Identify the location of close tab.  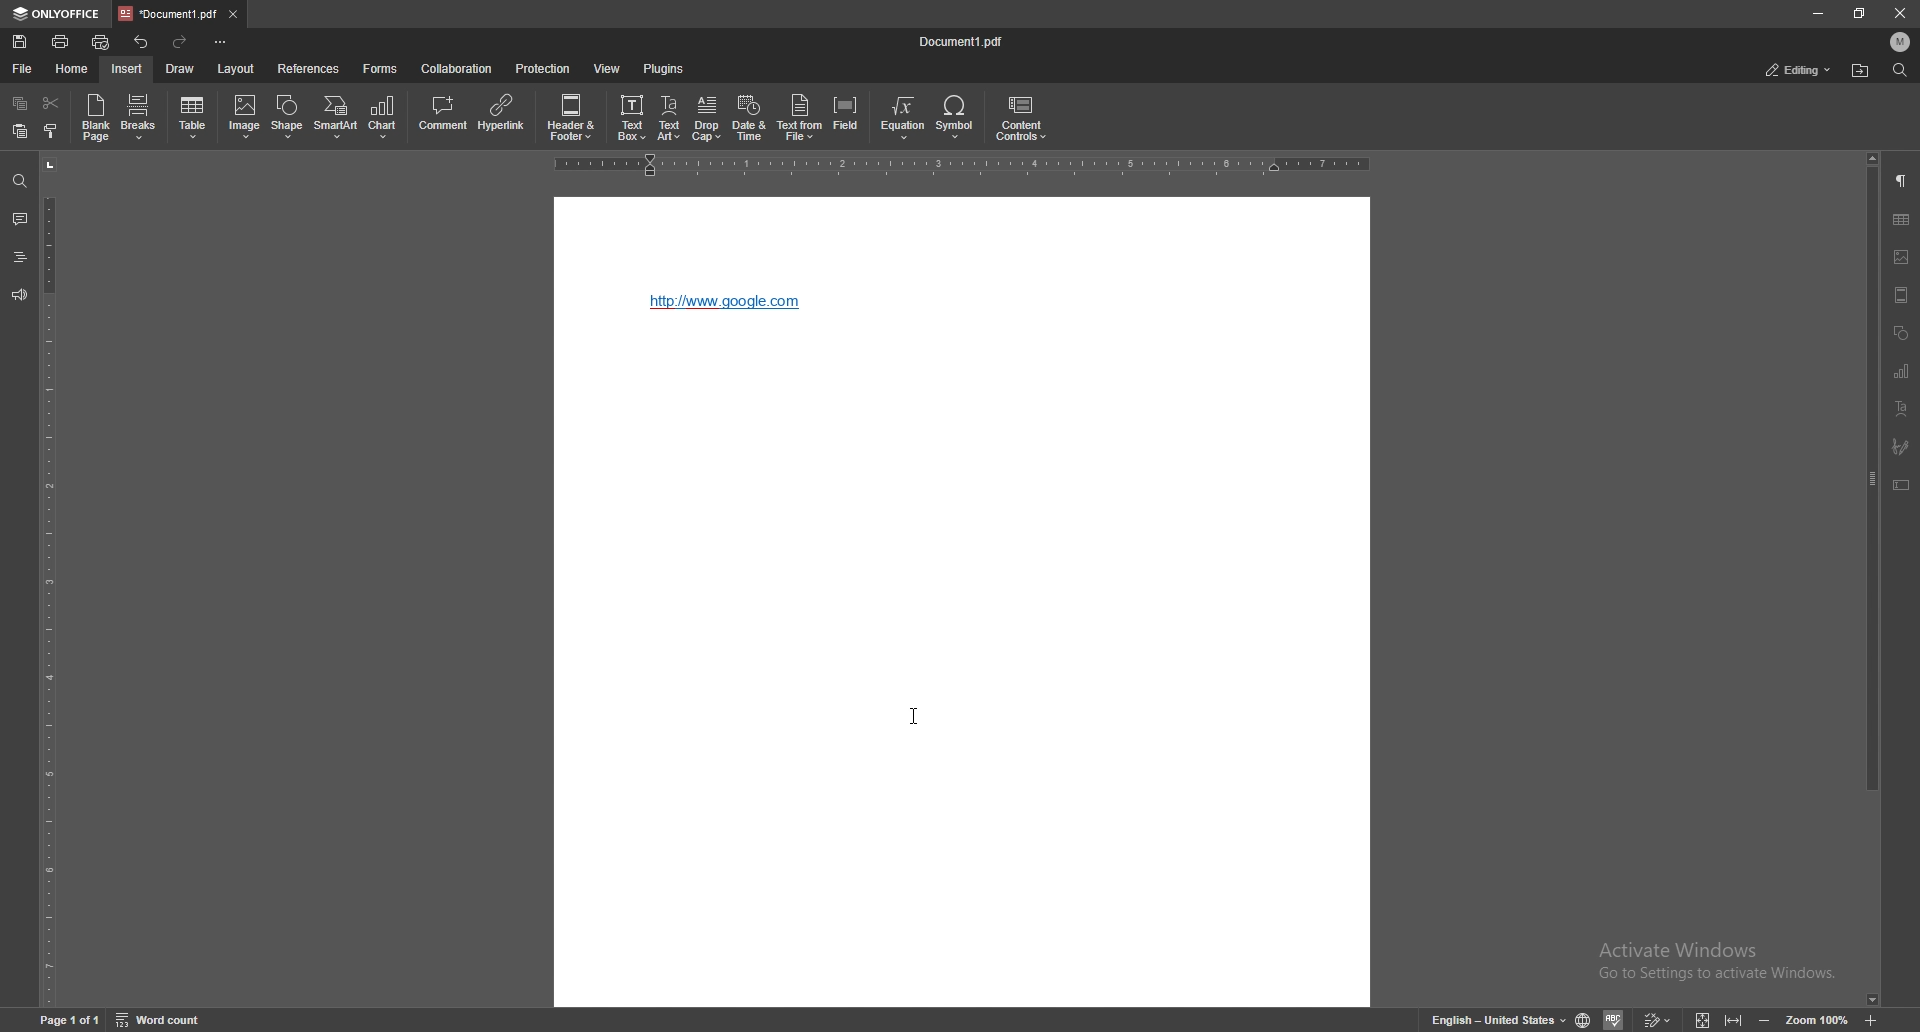
(233, 15).